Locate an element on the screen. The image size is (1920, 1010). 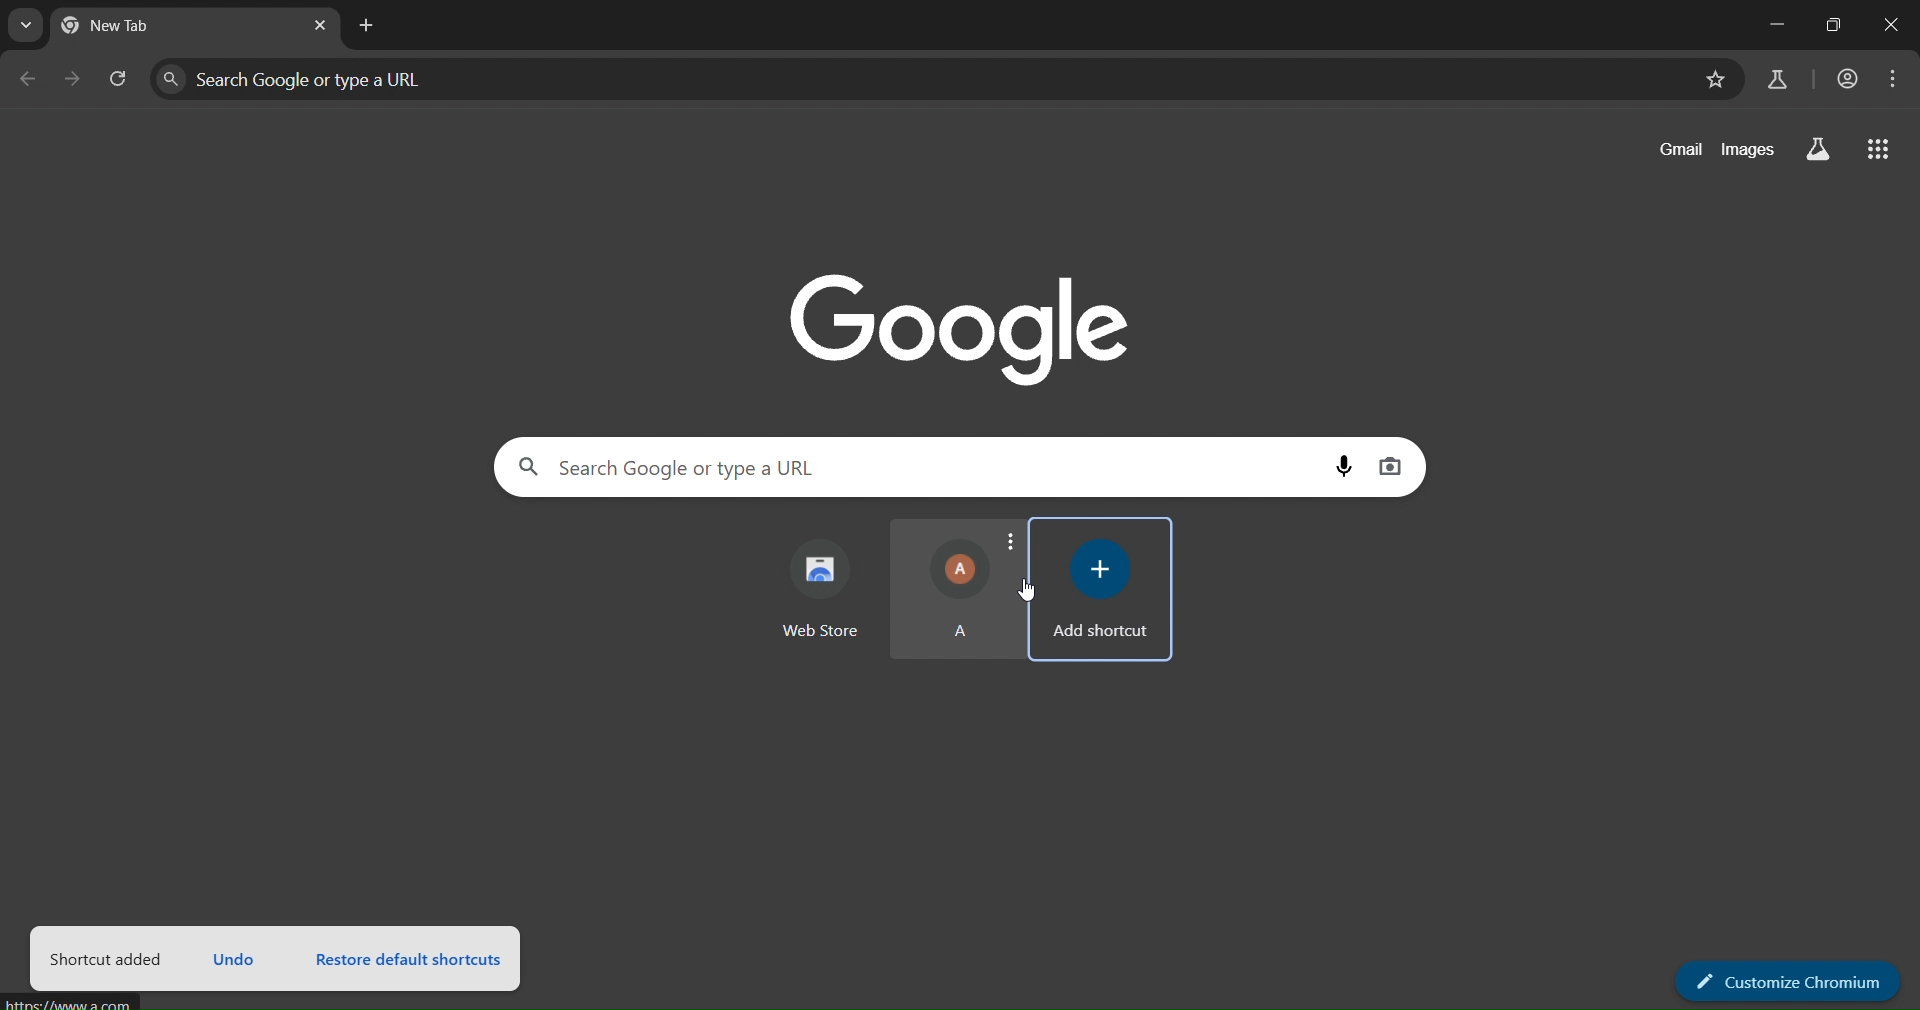
minimize is located at coordinates (1772, 28).